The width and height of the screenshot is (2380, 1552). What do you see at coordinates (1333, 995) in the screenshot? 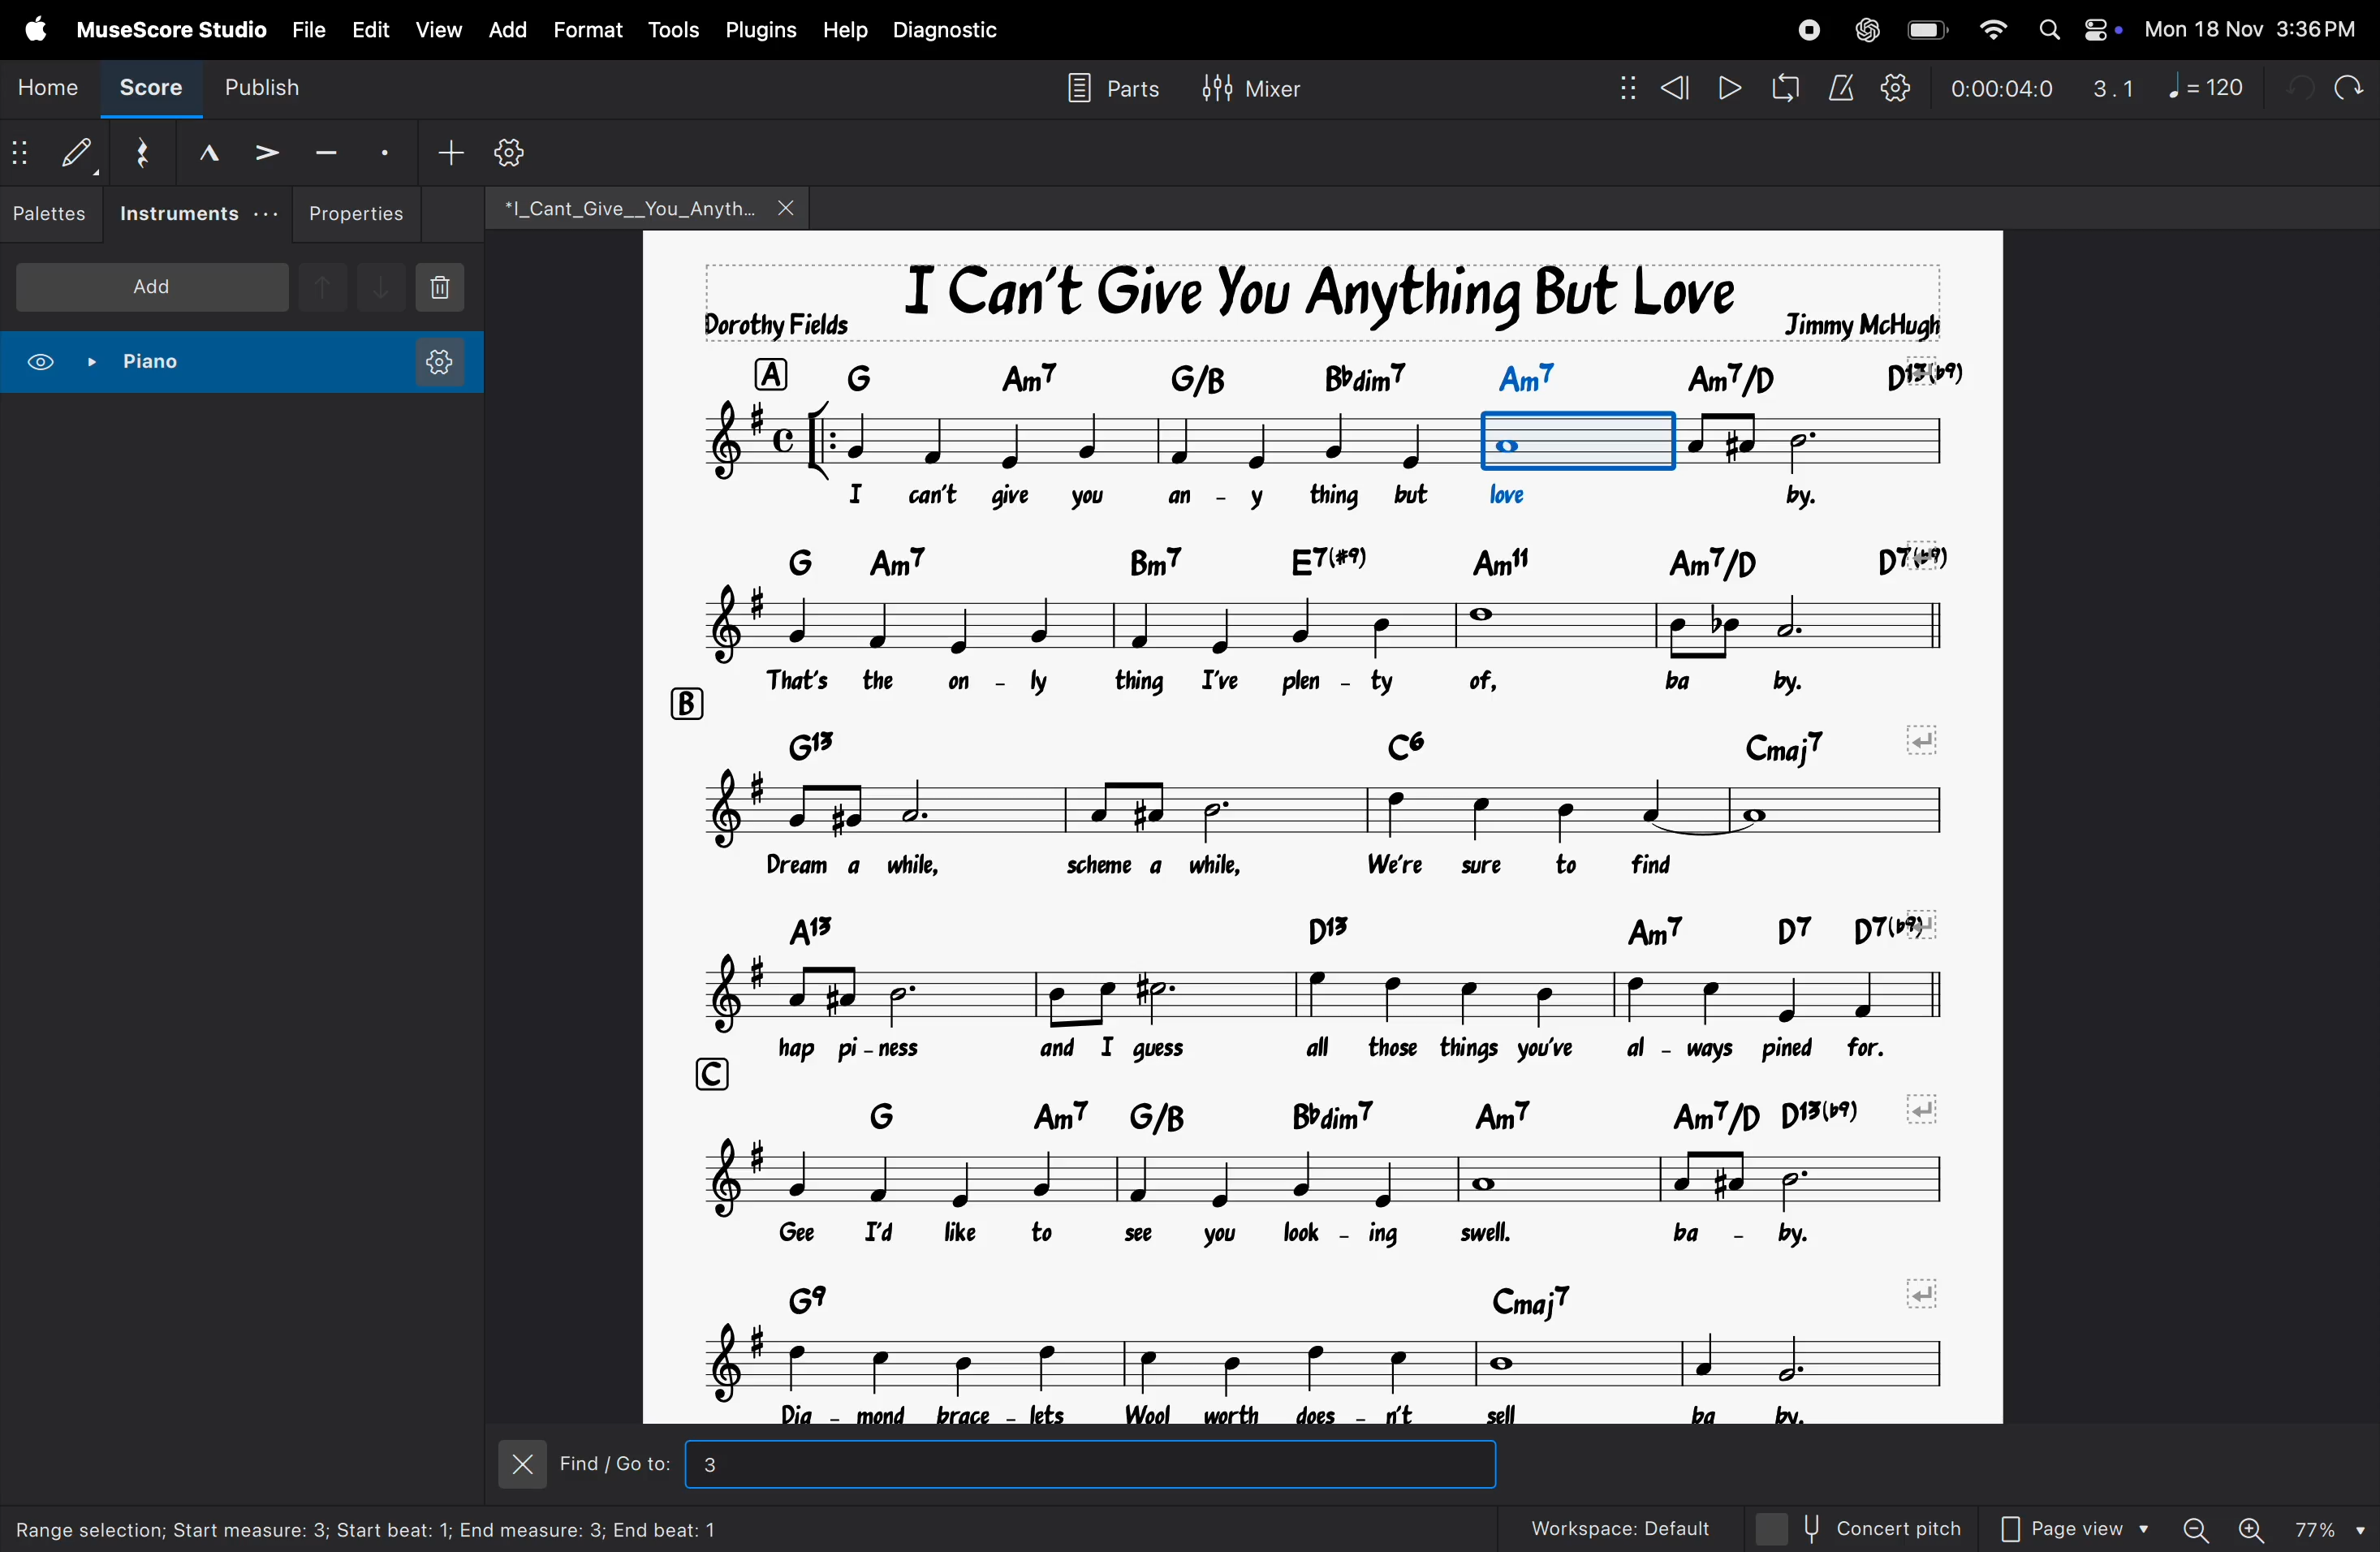
I see `notes` at bounding box center [1333, 995].